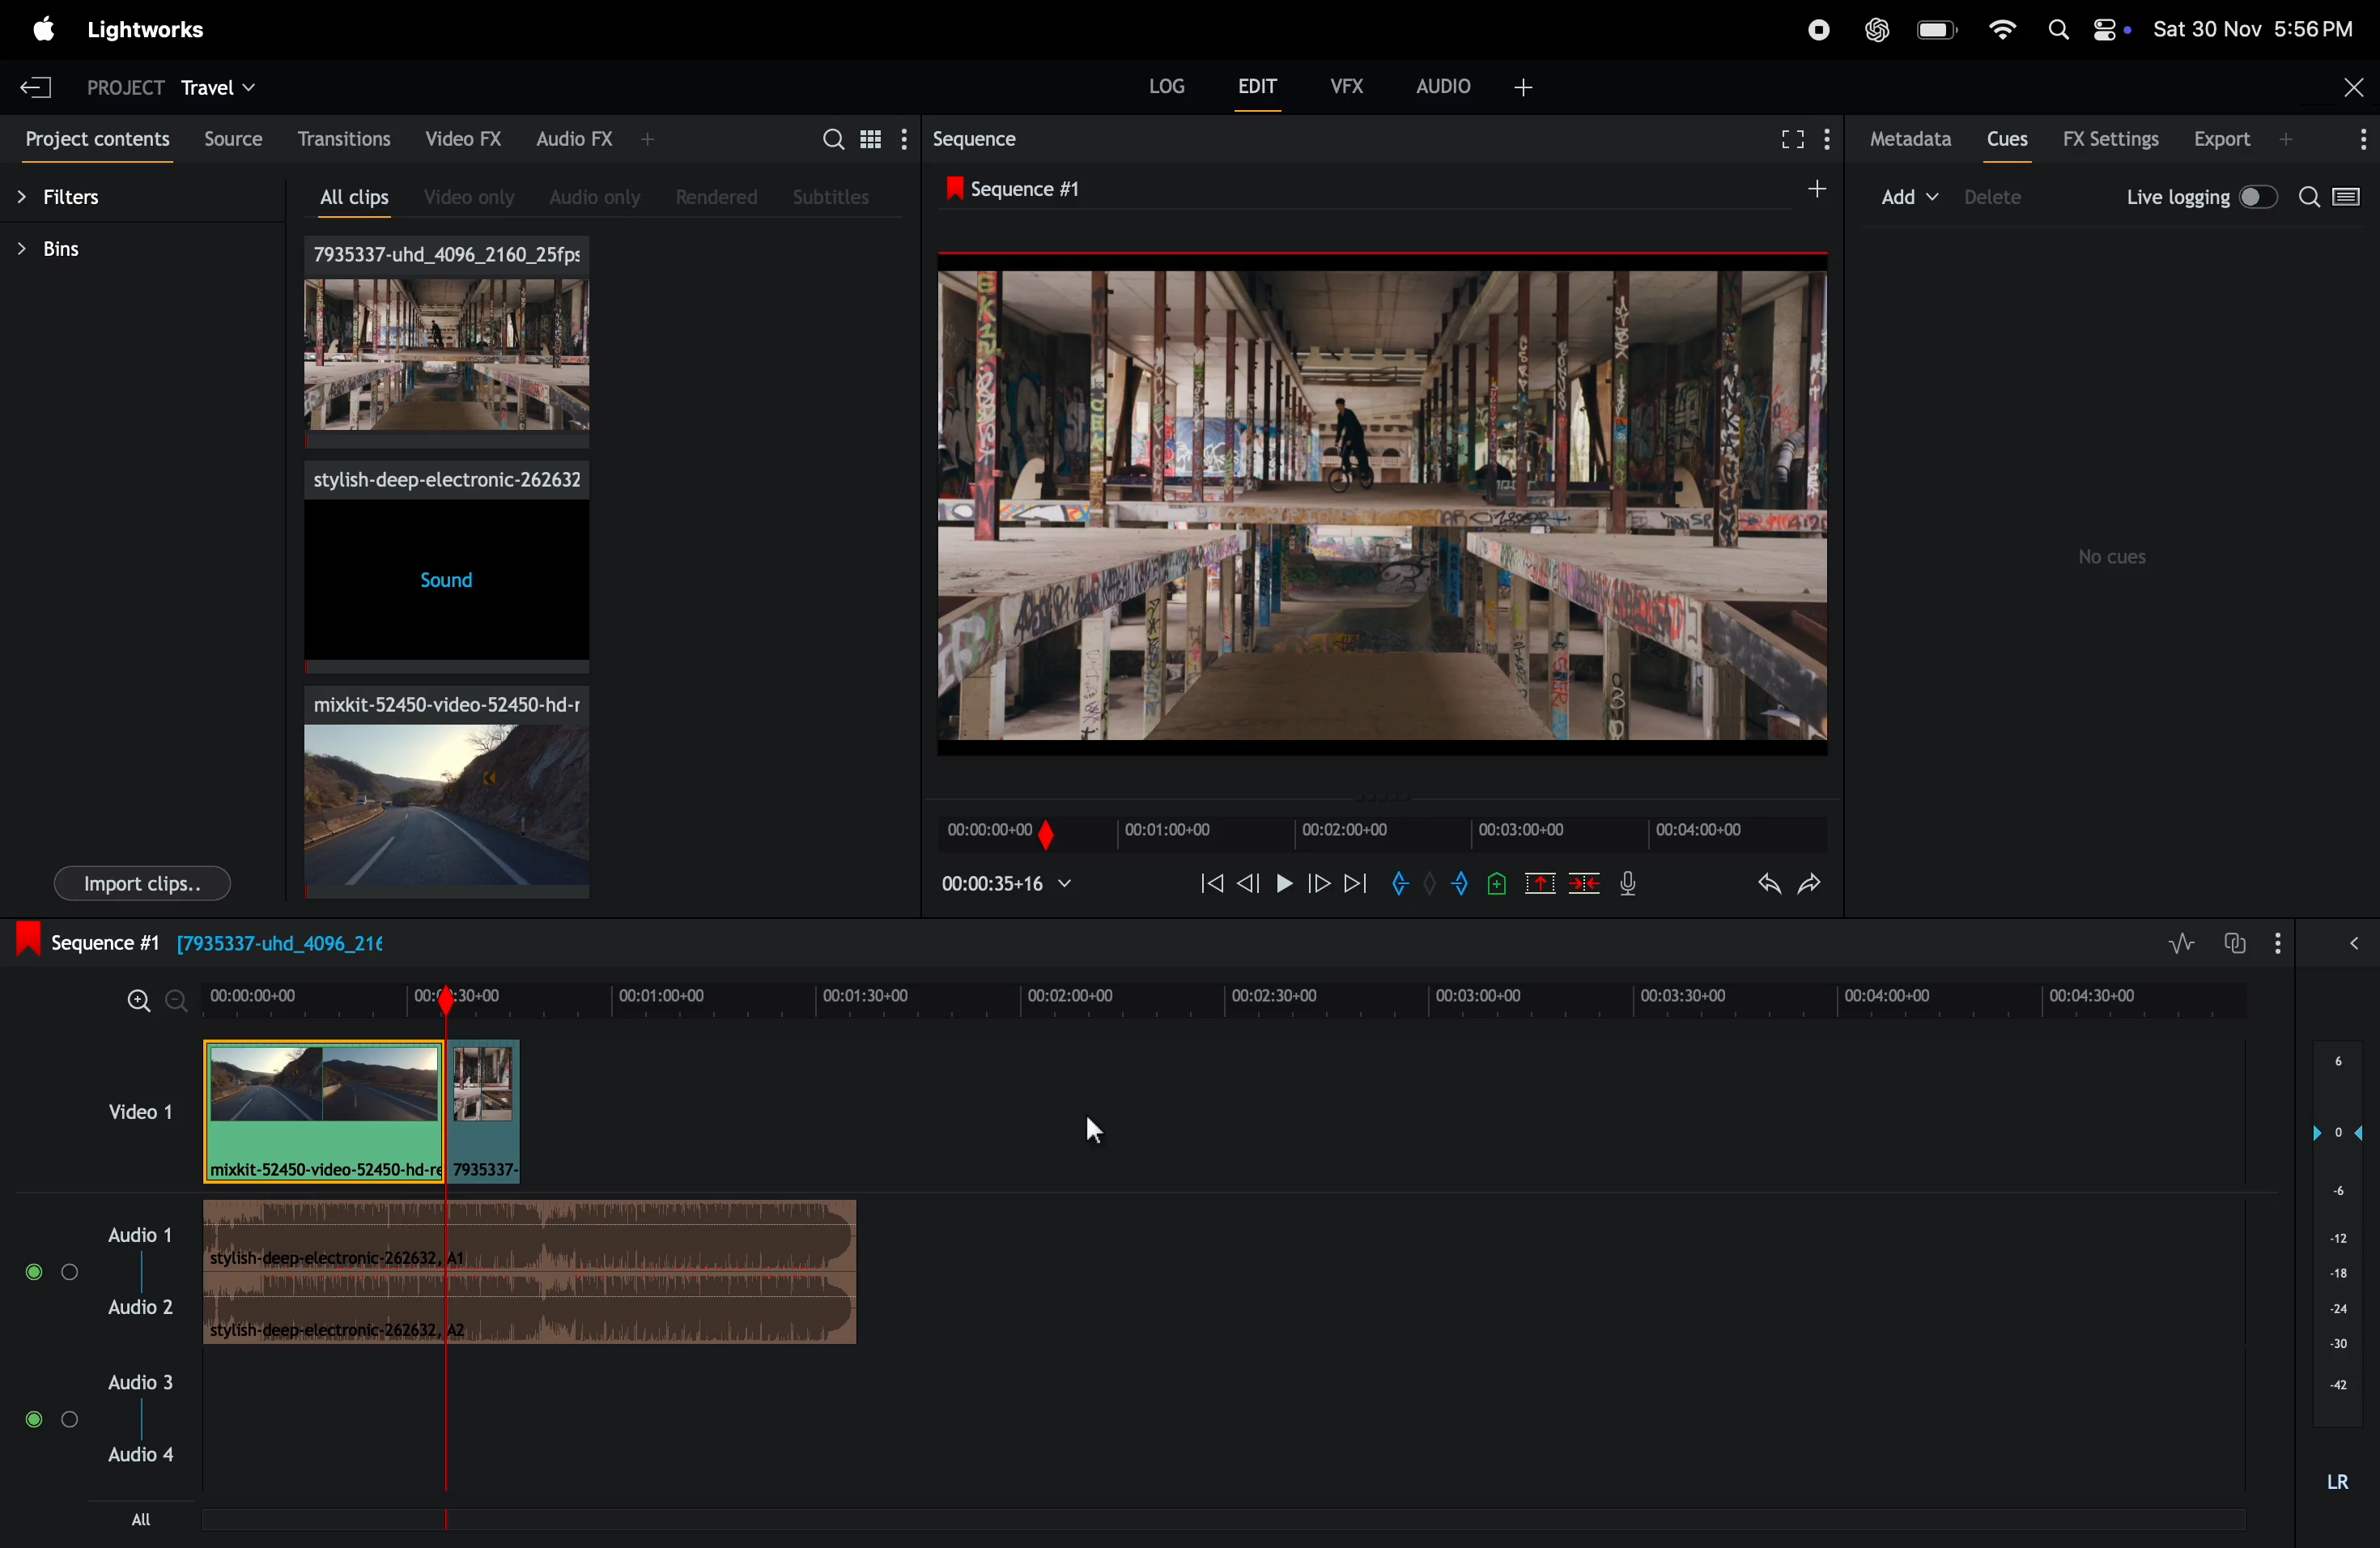 Image resolution: width=2380 pixels, height=1548 pixels. I want to click on audio, so click(1475, 83).